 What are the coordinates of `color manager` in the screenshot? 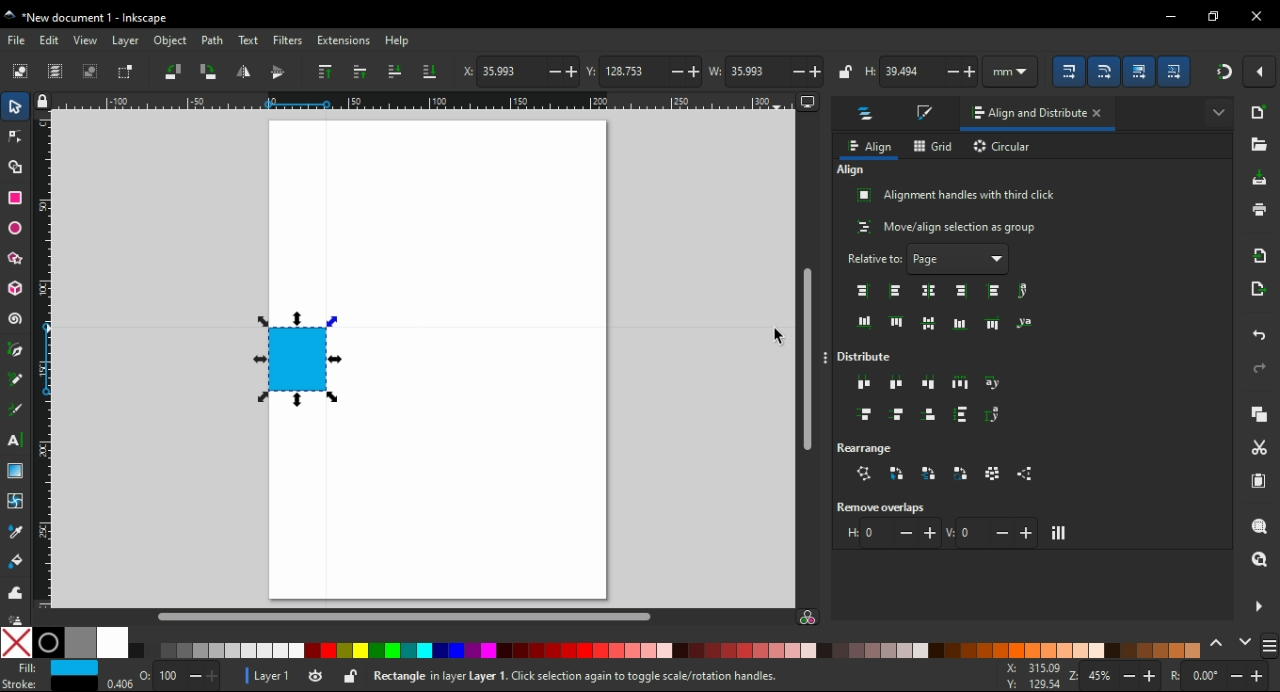 It's located at (814, 620).